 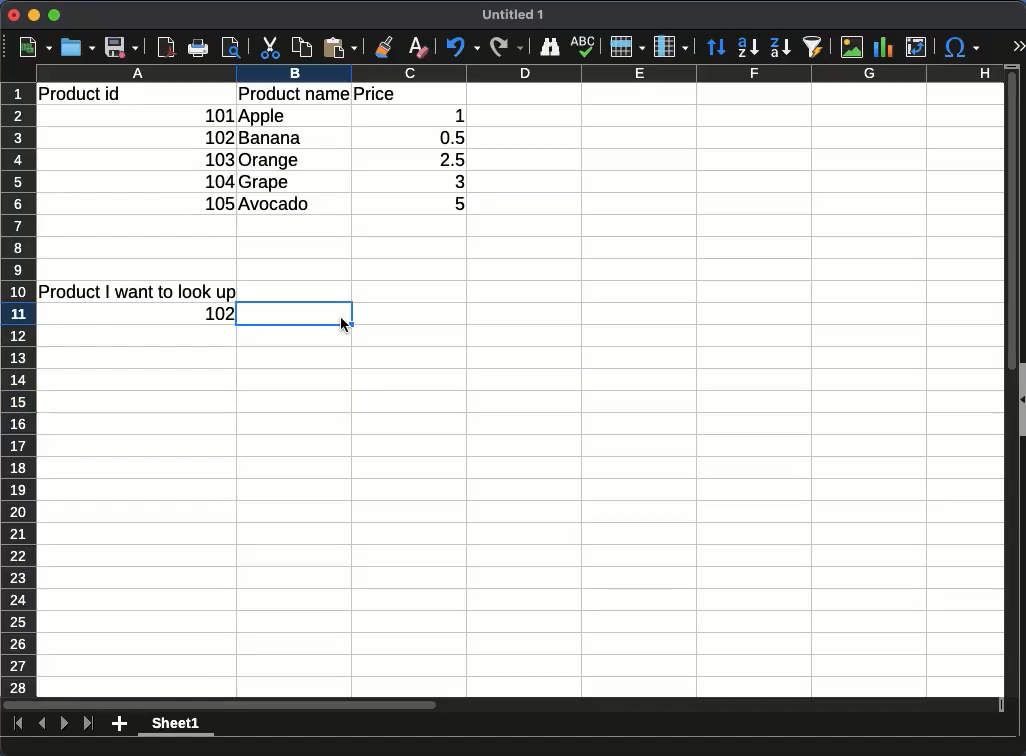 I want to click on column, so click(x=520, y=73).